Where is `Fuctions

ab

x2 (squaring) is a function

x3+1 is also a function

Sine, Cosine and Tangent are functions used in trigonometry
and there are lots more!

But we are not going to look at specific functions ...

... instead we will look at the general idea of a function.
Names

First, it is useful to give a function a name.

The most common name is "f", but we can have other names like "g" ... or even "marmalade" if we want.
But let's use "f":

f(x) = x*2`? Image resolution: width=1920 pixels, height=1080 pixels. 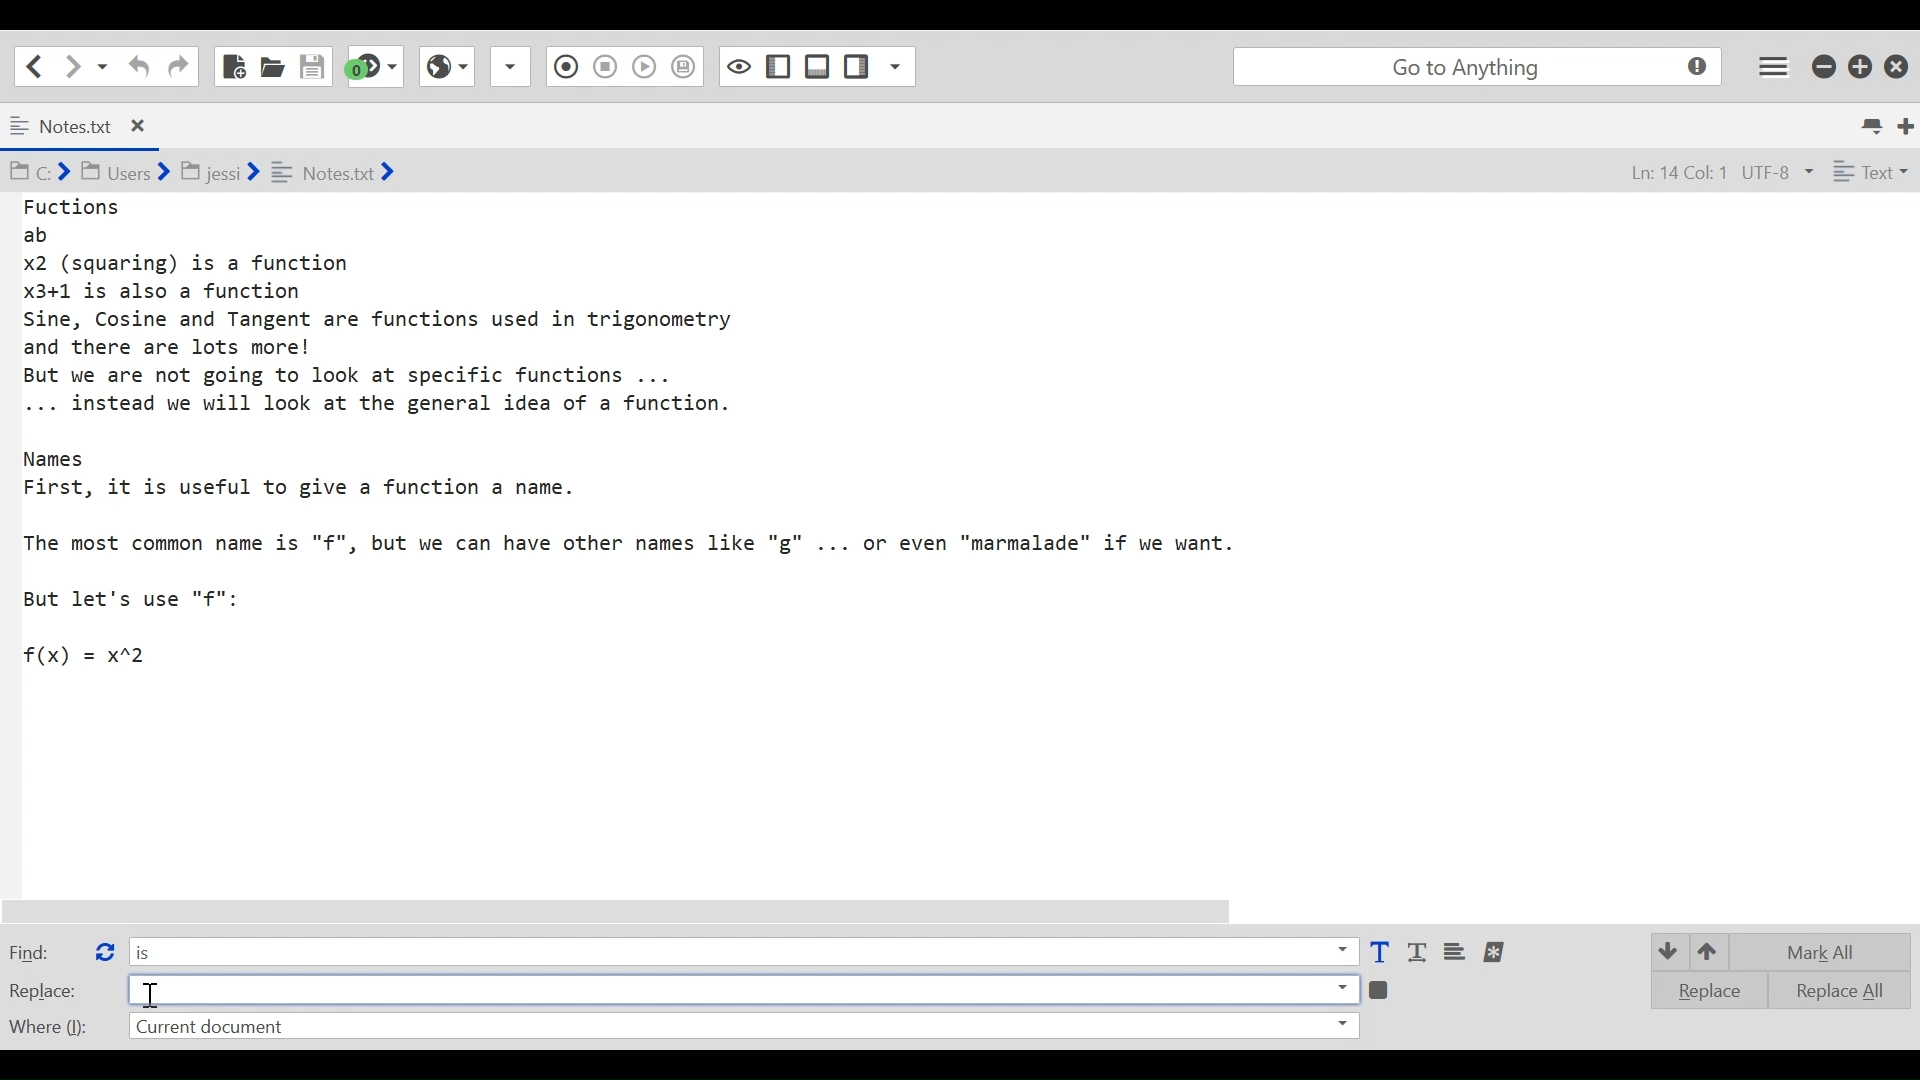
Fuctions

ab

x2 (squaring) is a function

x3+1 is also a function

Sine, Cosine and Tangent are functions used in trigonometry
and there are lots more!

But we are not going to look at specific functions ...

... instead we will look at the general idea of a function.
Names

First, it is useful to give a function a name.

The most common name is "f", but we can have other names like "g" ... or even "marmalade" if we want.
But let's use "f":

f(x) = x*2 is located at coordinates (654, 433).